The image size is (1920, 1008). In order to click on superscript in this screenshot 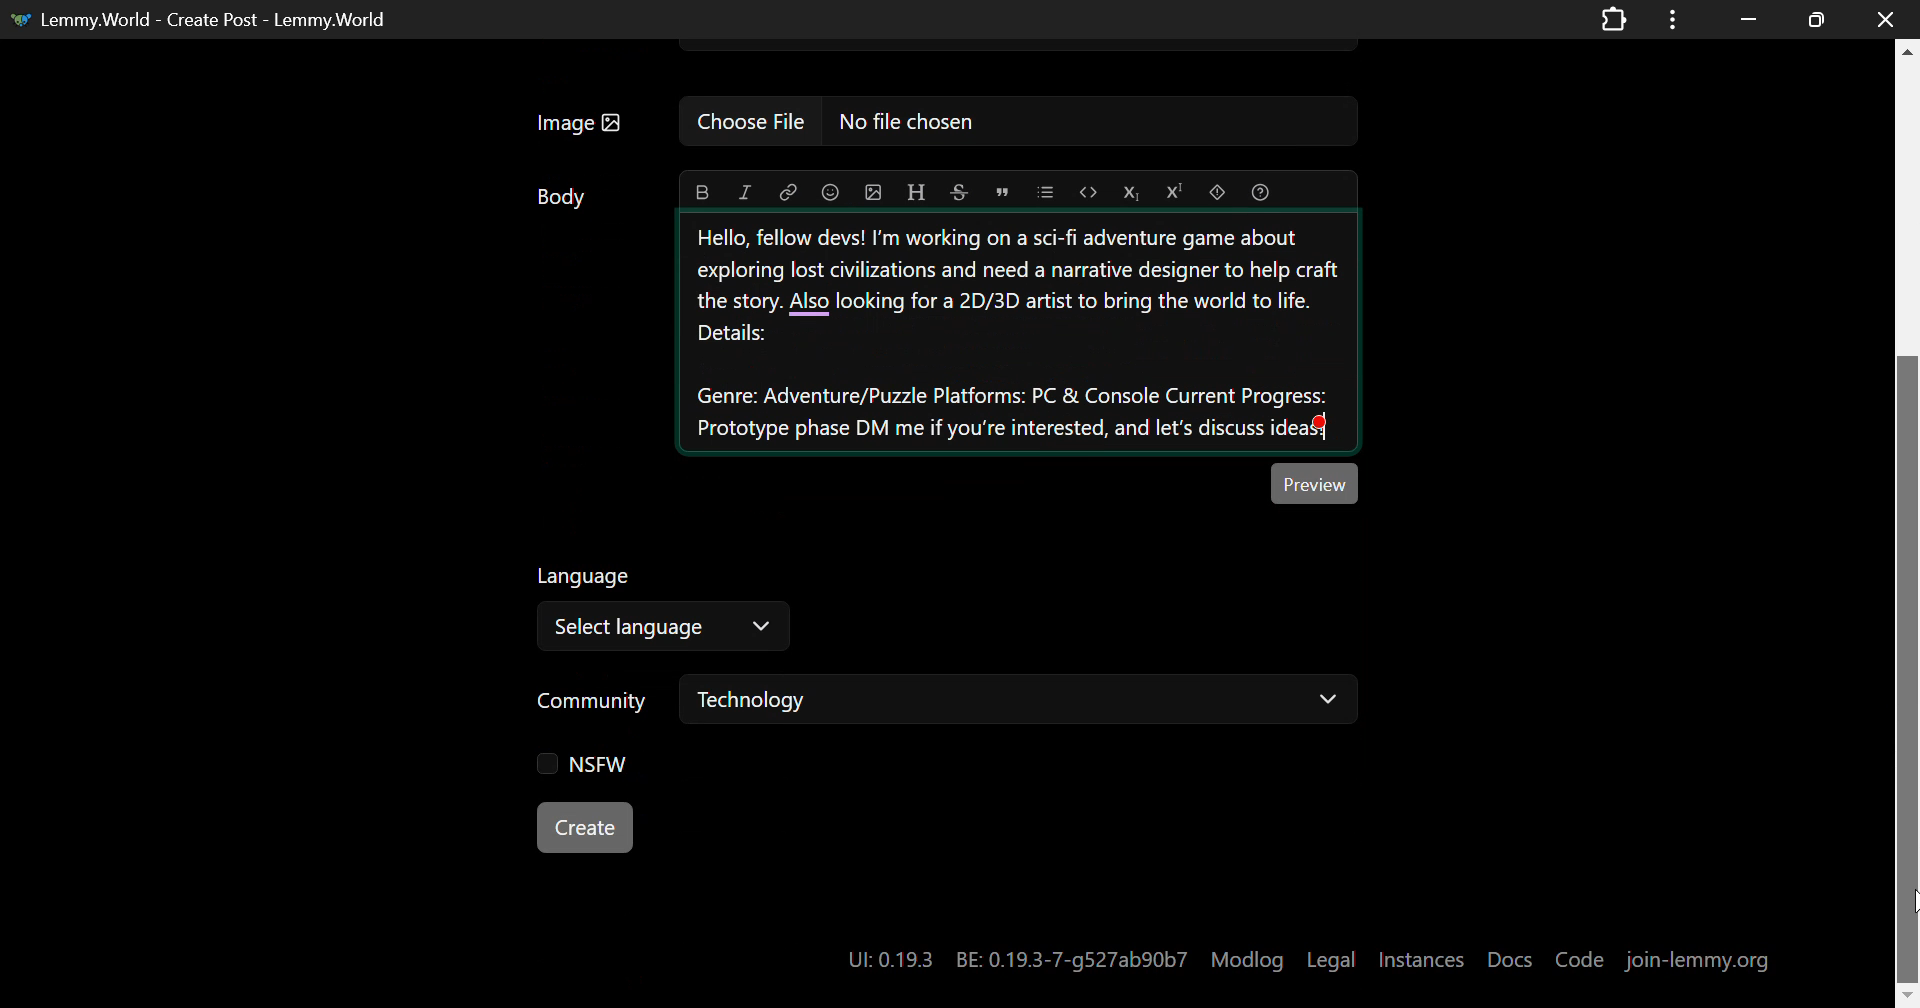, I will do `click(1175, 192)`.